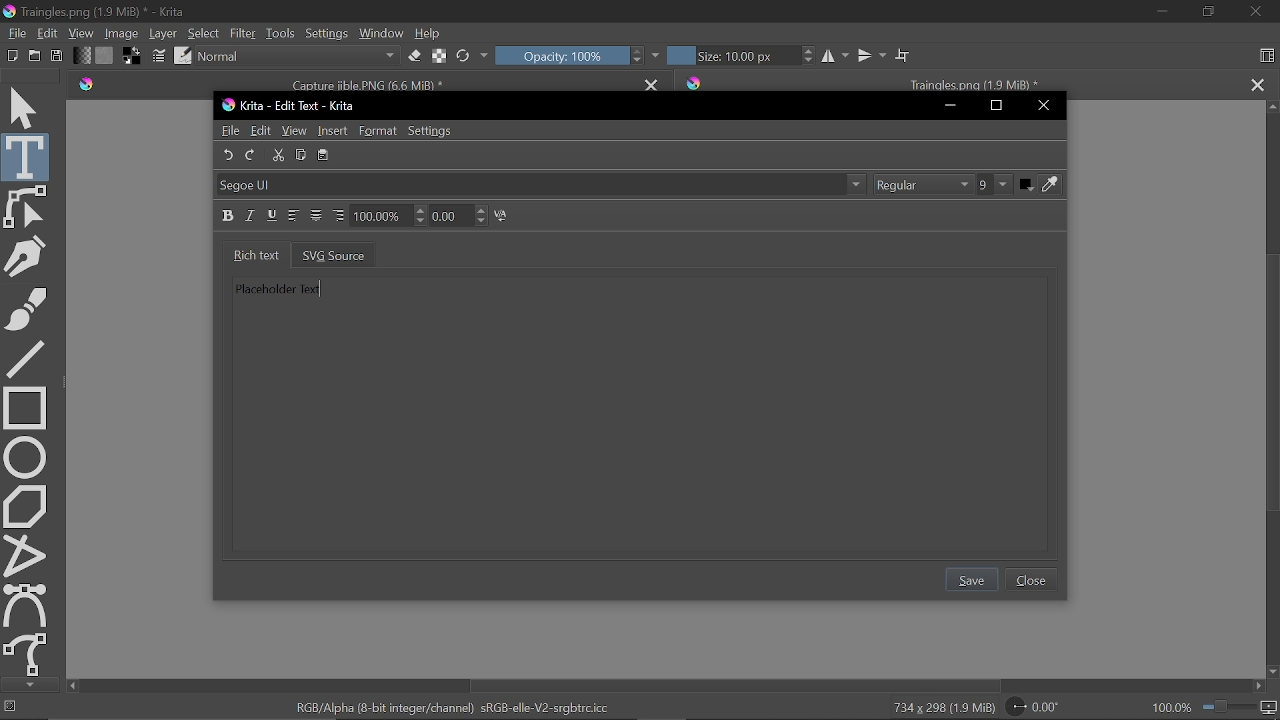 Image resolution: width=1280 pixels, height=720 pixels. I want to click on Traingles.png (1.9 MiB) * - Krita, so click(95, 12).